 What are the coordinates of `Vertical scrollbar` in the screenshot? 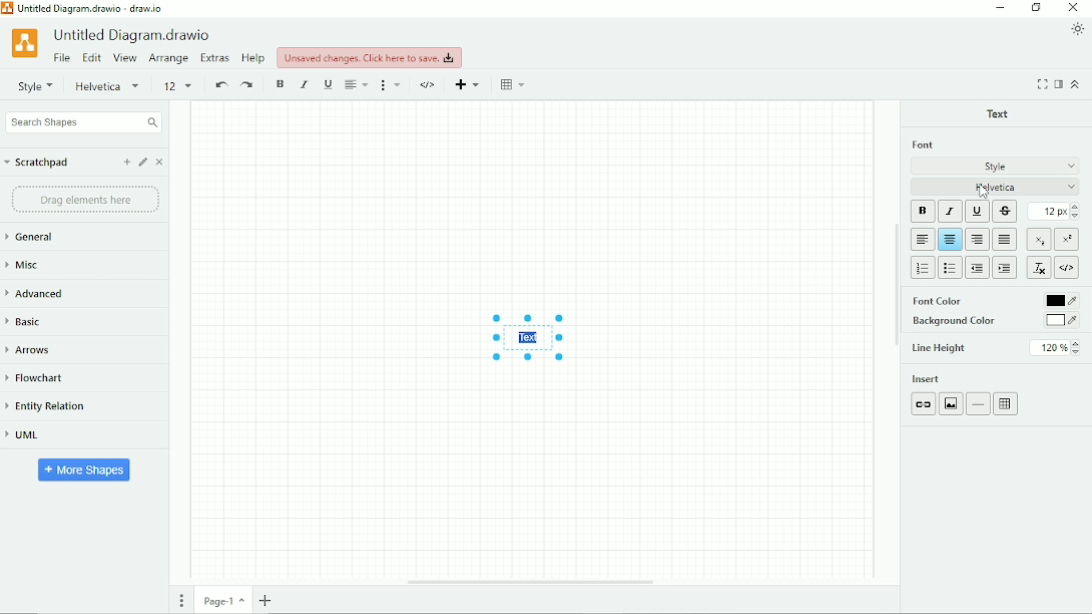 It's located at (896, 284).